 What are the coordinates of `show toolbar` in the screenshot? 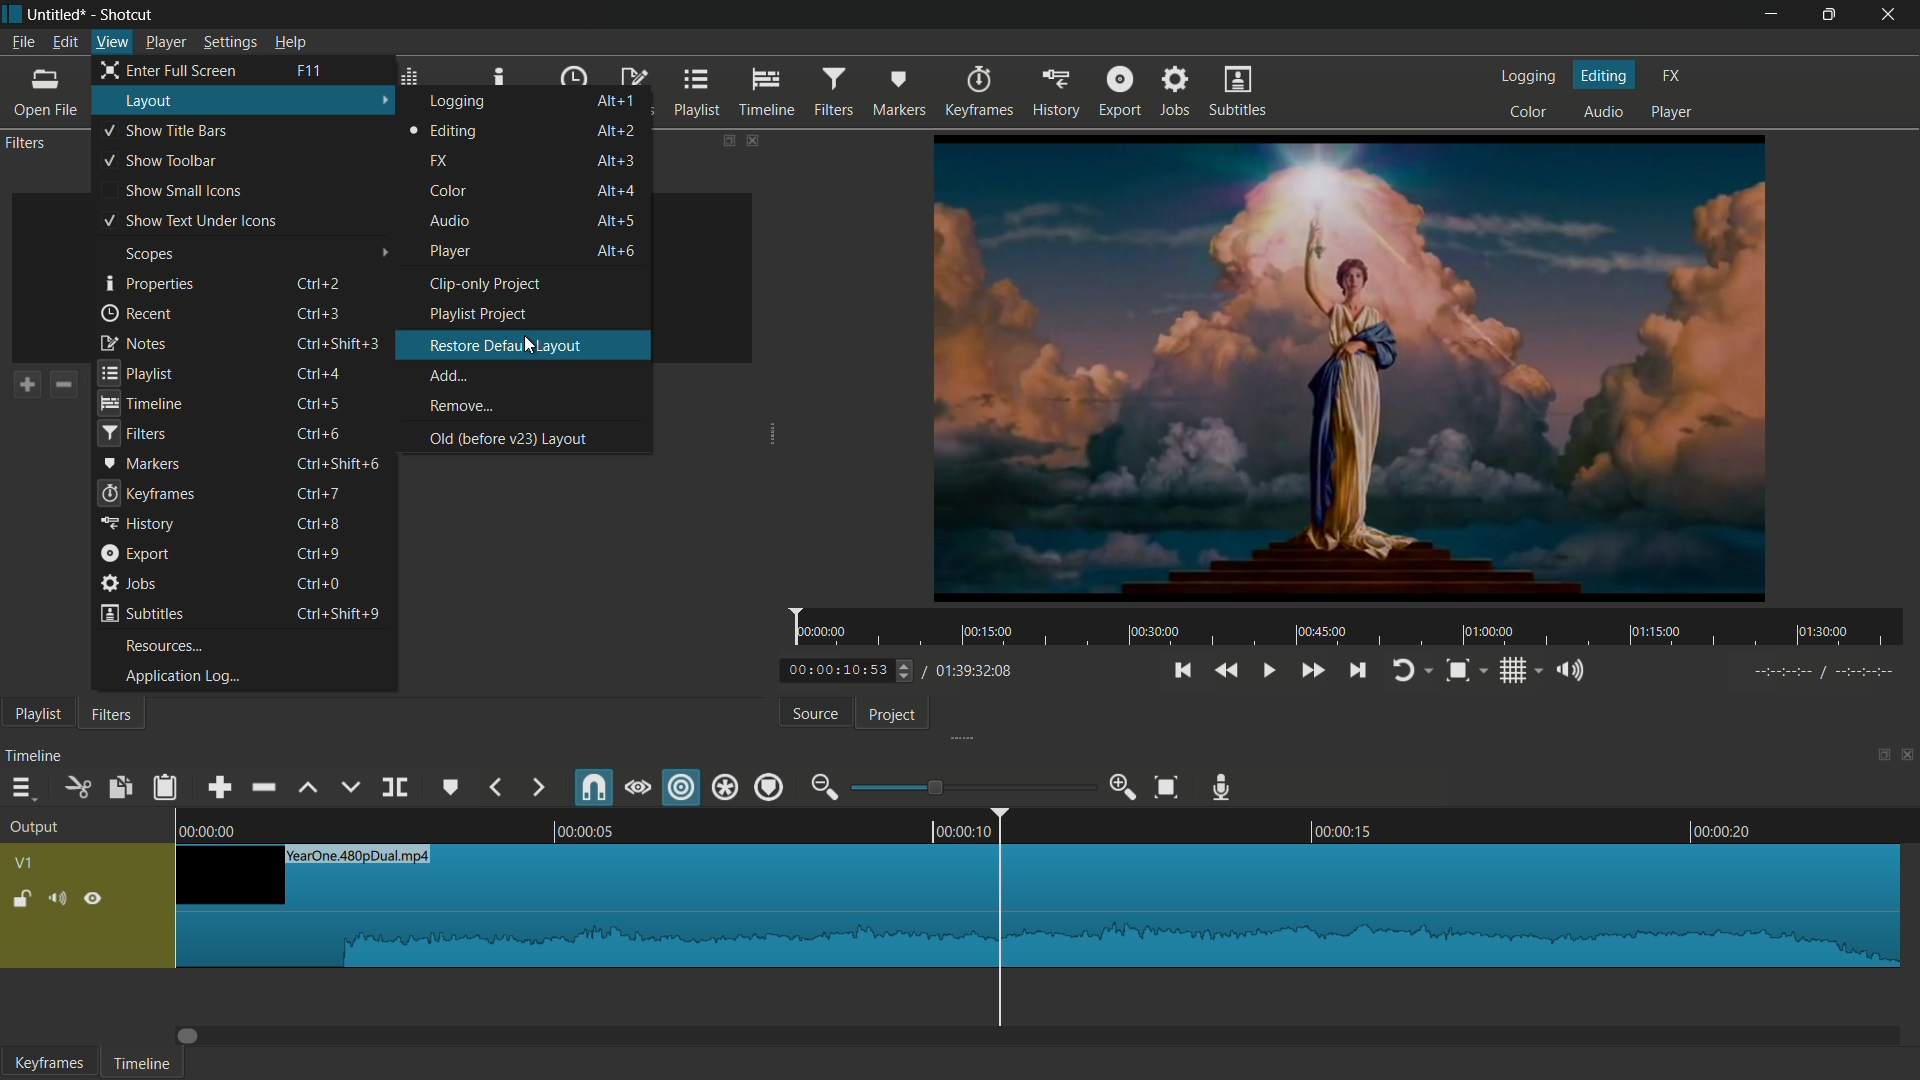 It's located at (160, 162).